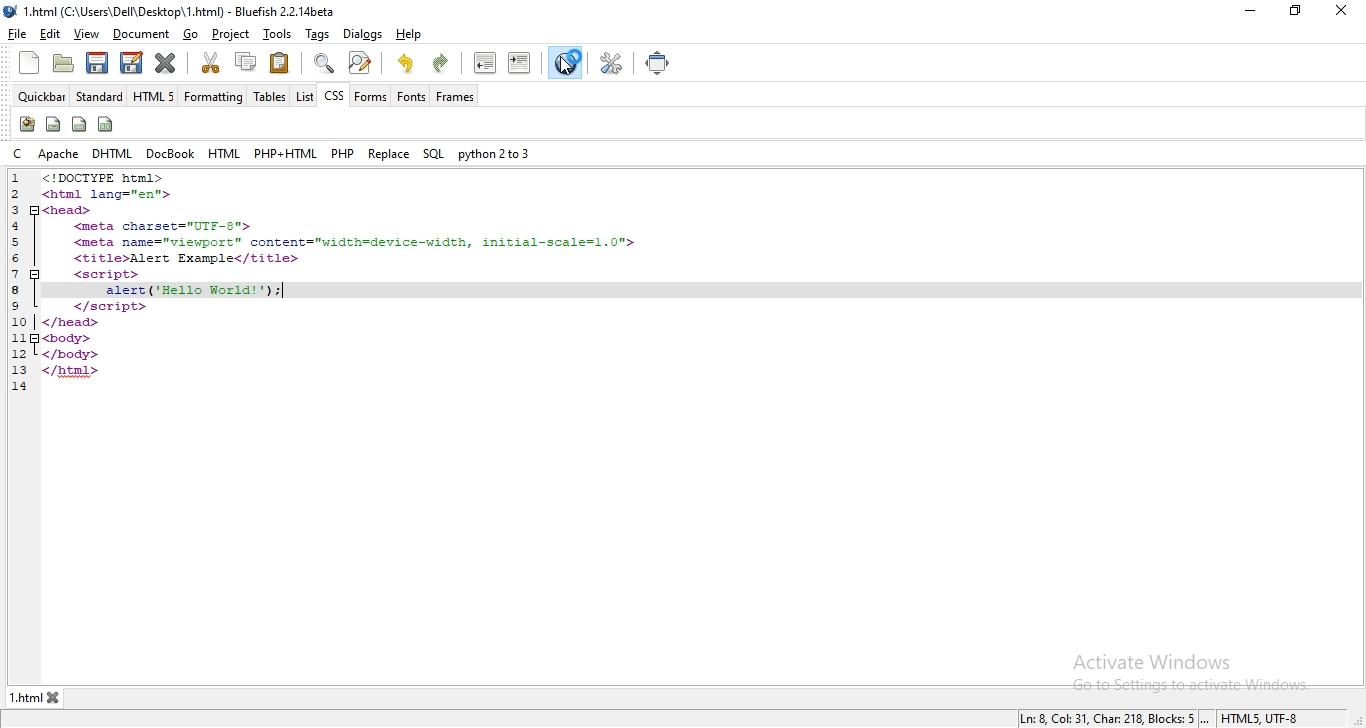 This screenshot has width=1366, height=728. I want to click on 13, so click(19, 371).